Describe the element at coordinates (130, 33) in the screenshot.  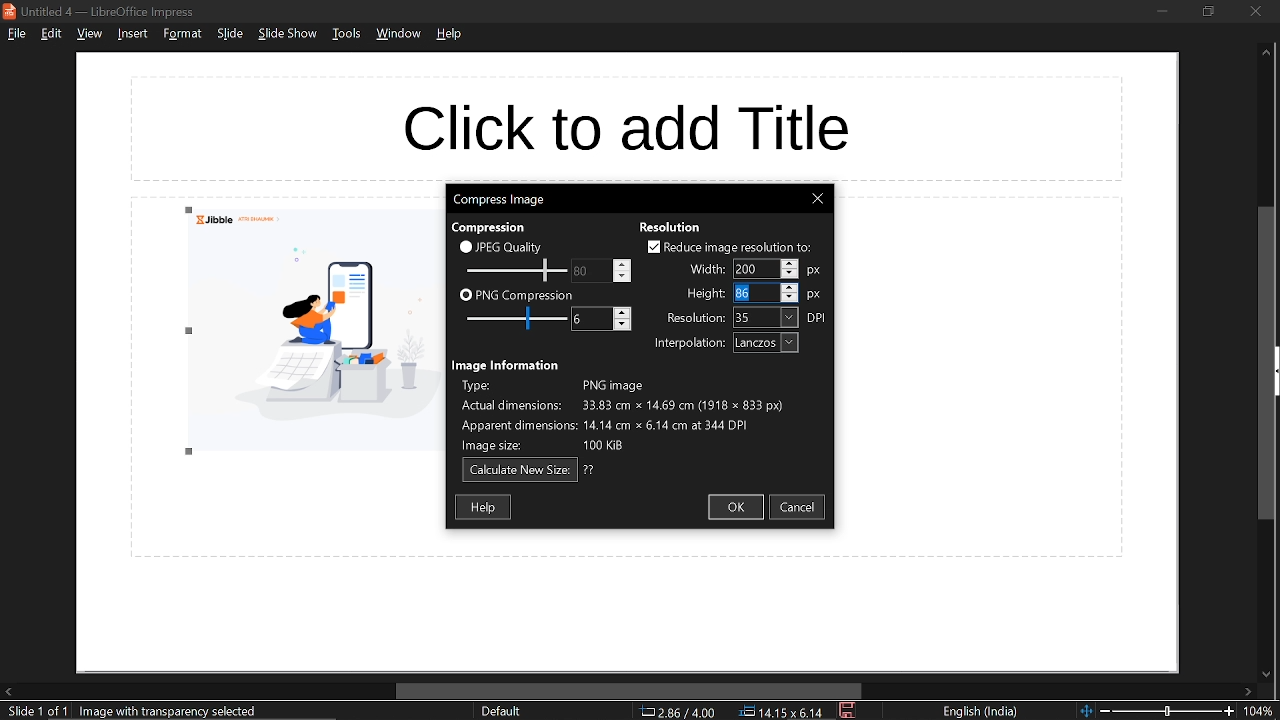
I see `insert` at that location.